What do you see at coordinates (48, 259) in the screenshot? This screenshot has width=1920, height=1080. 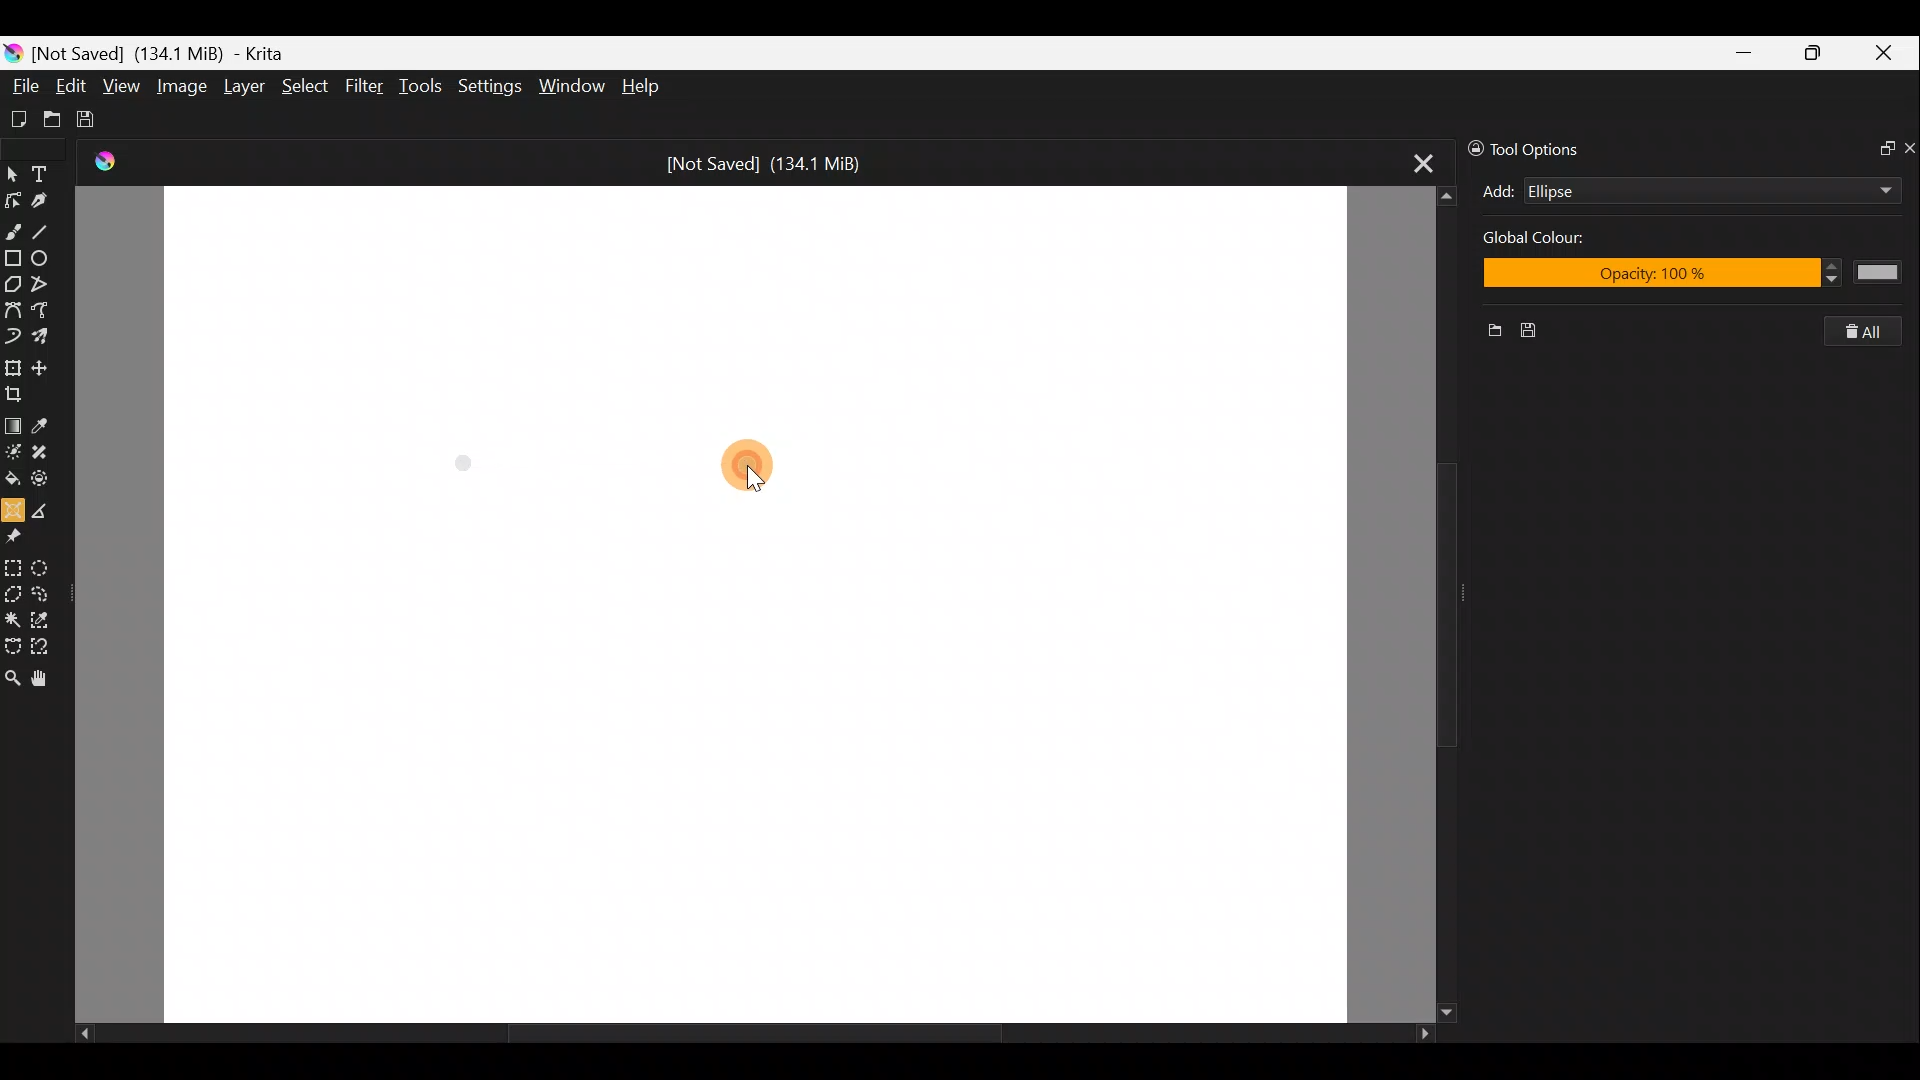 I see `Ellipse` at bounding box center [48, 259].